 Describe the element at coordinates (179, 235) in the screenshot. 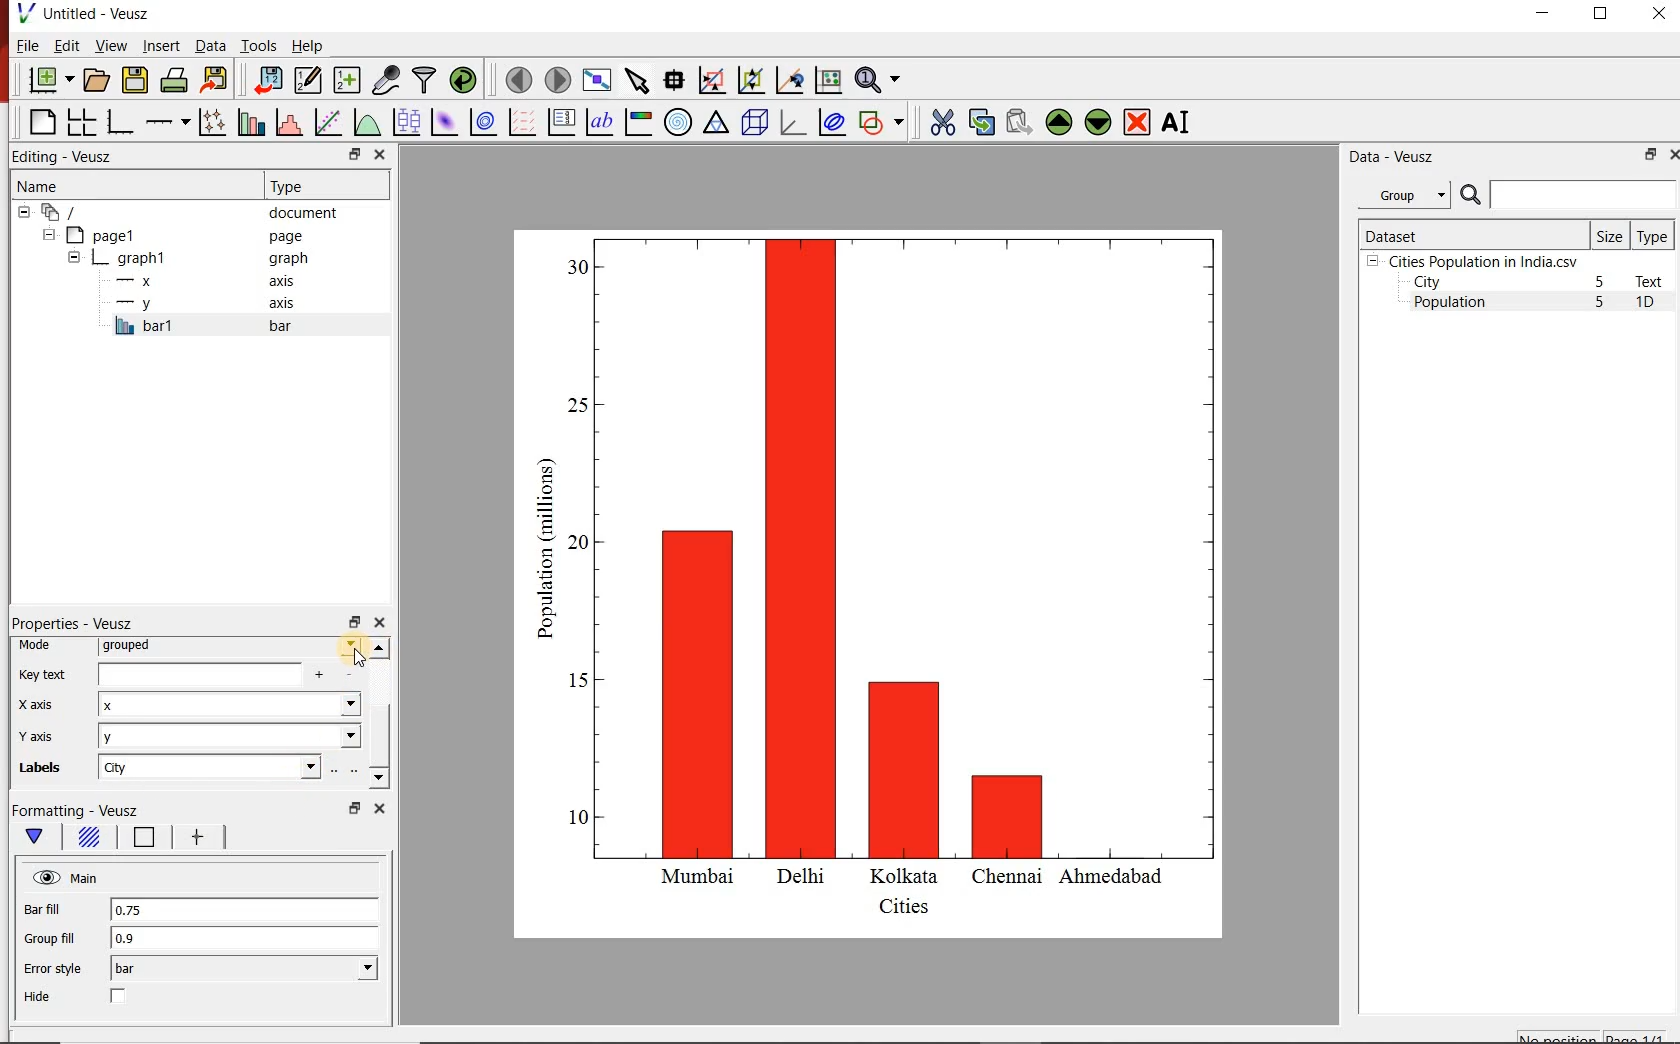

I see `page1` at that location.